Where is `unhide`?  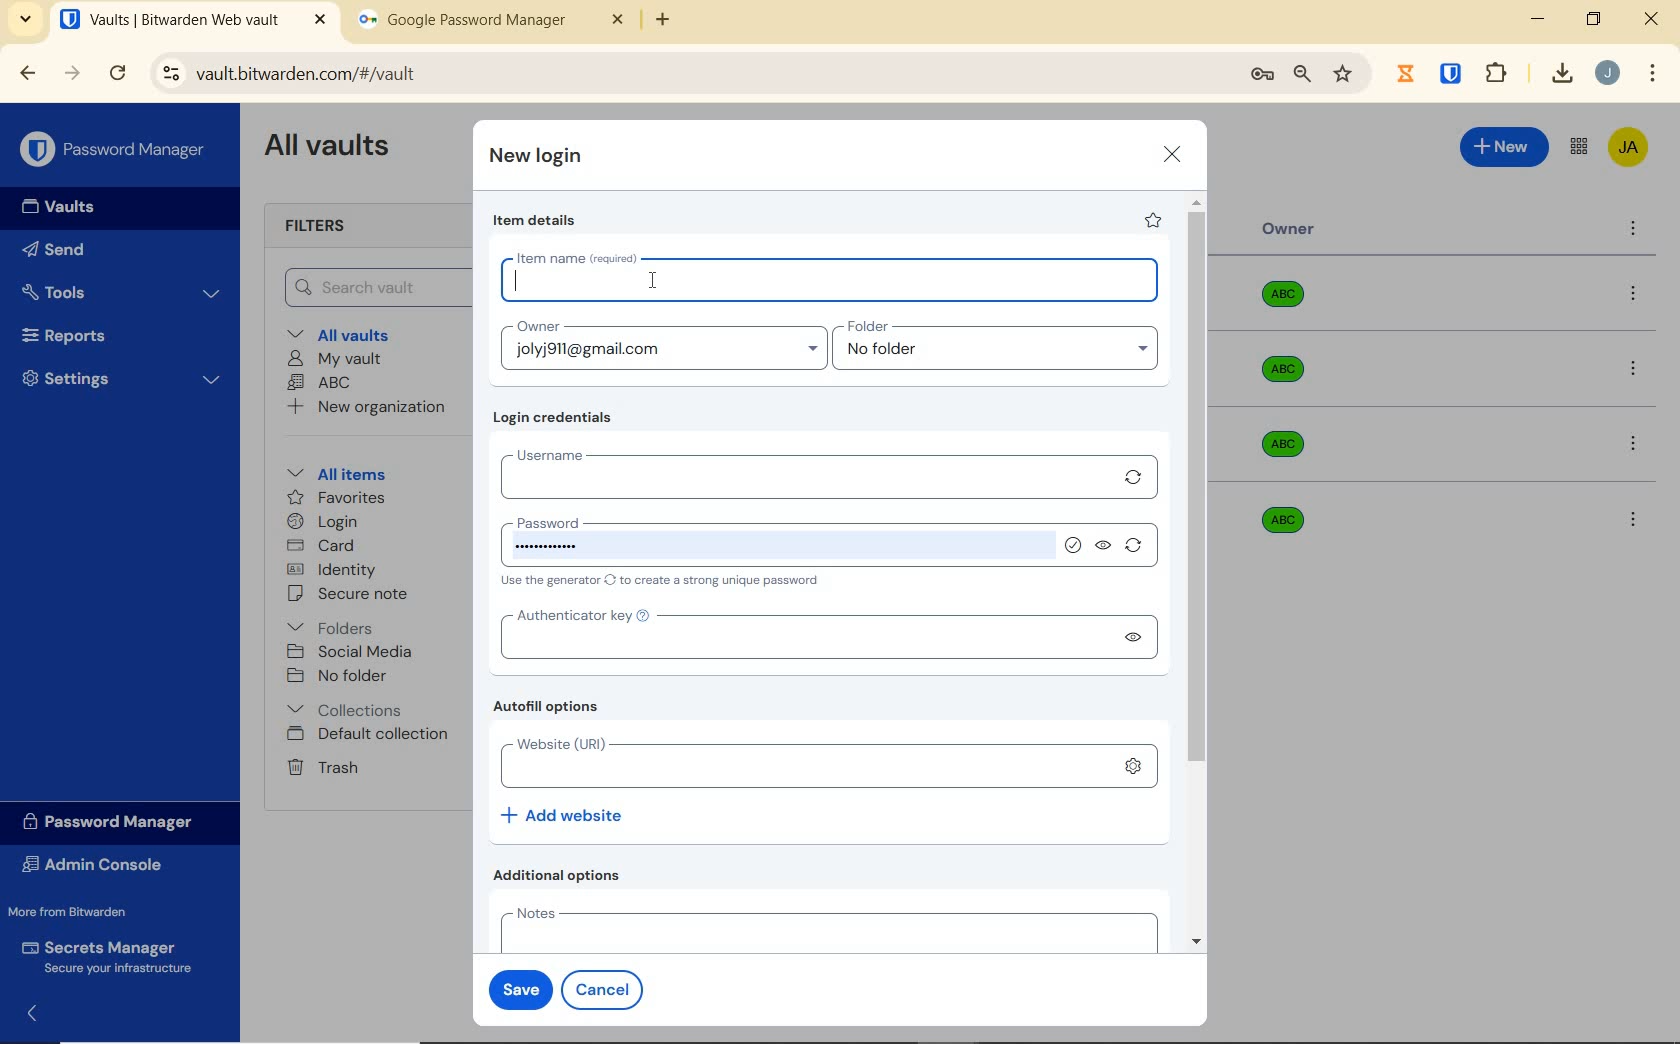 unhide is located at coordinates (1105, 547).